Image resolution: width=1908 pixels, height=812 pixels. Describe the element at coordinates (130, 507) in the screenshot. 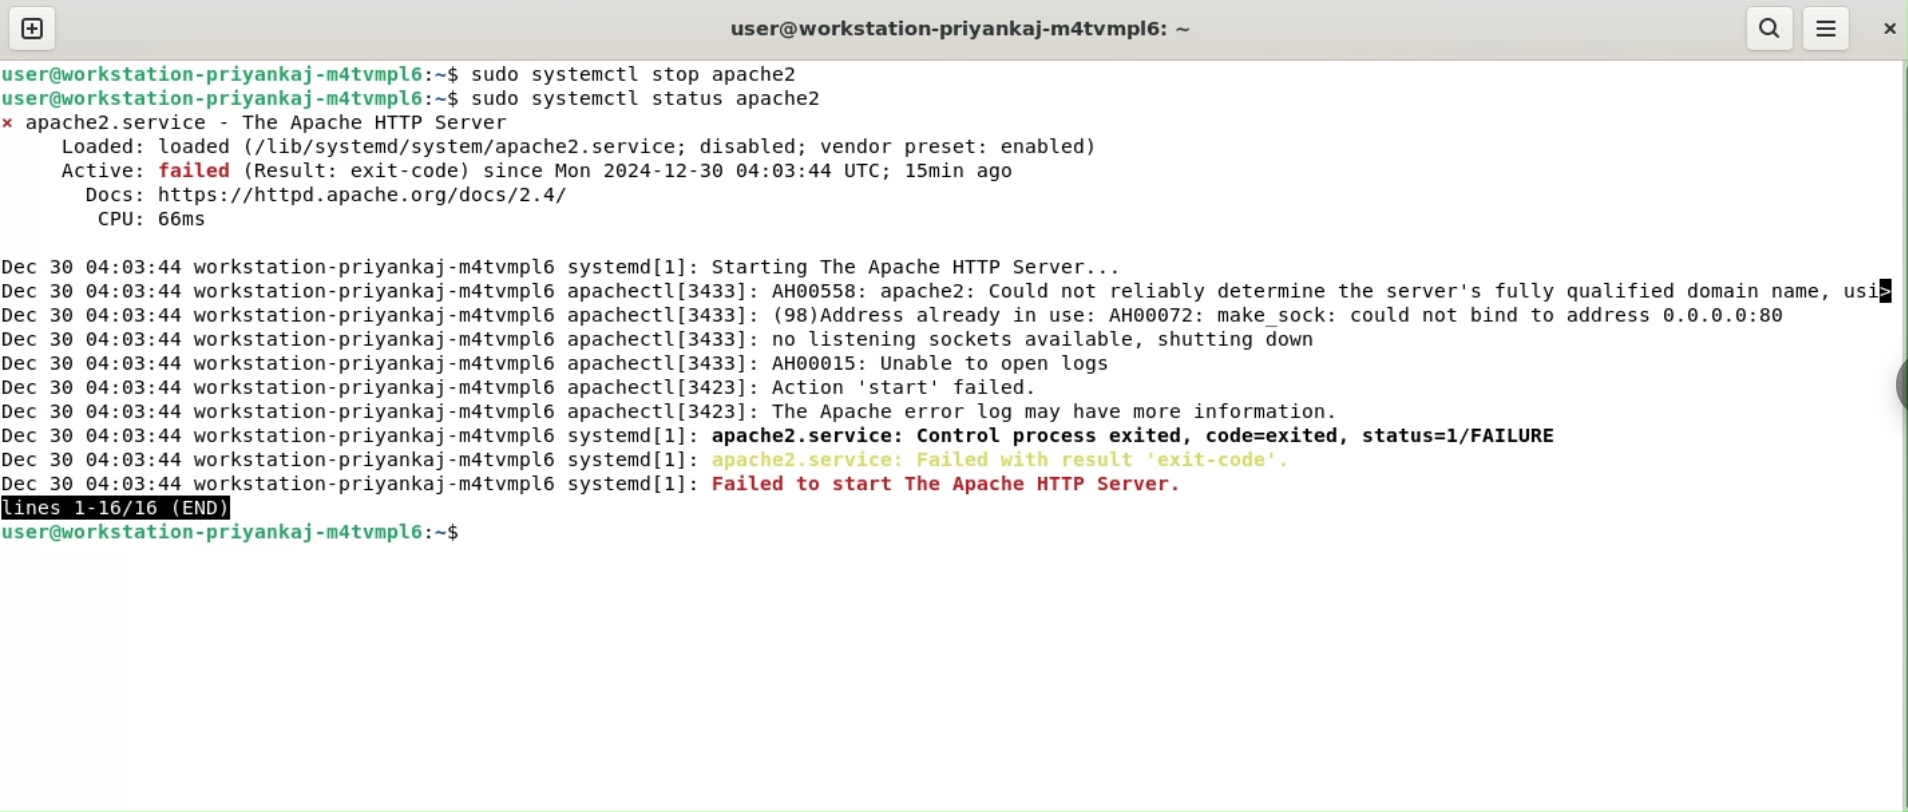

I see `Lines 1-16/16 (END)` at that location.